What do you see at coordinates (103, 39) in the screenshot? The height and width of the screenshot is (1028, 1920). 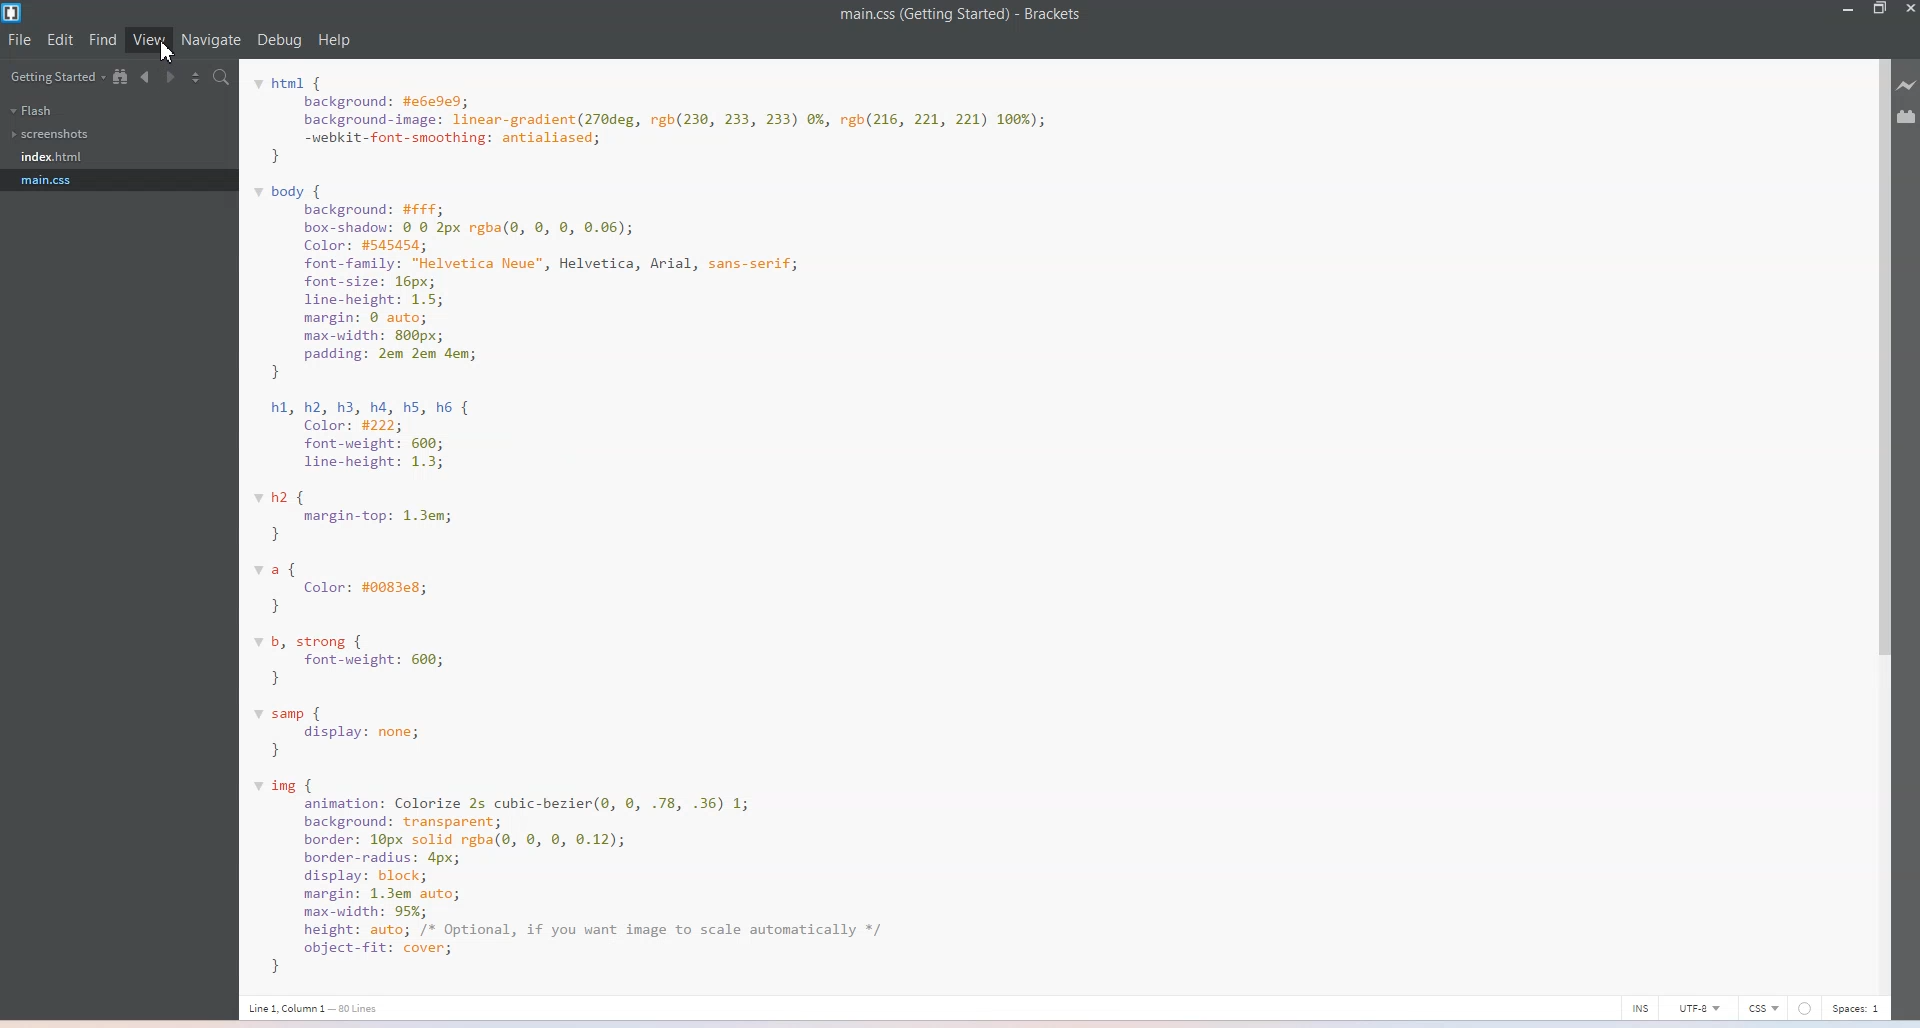 I see `Find` at bounding box center [103, 39].